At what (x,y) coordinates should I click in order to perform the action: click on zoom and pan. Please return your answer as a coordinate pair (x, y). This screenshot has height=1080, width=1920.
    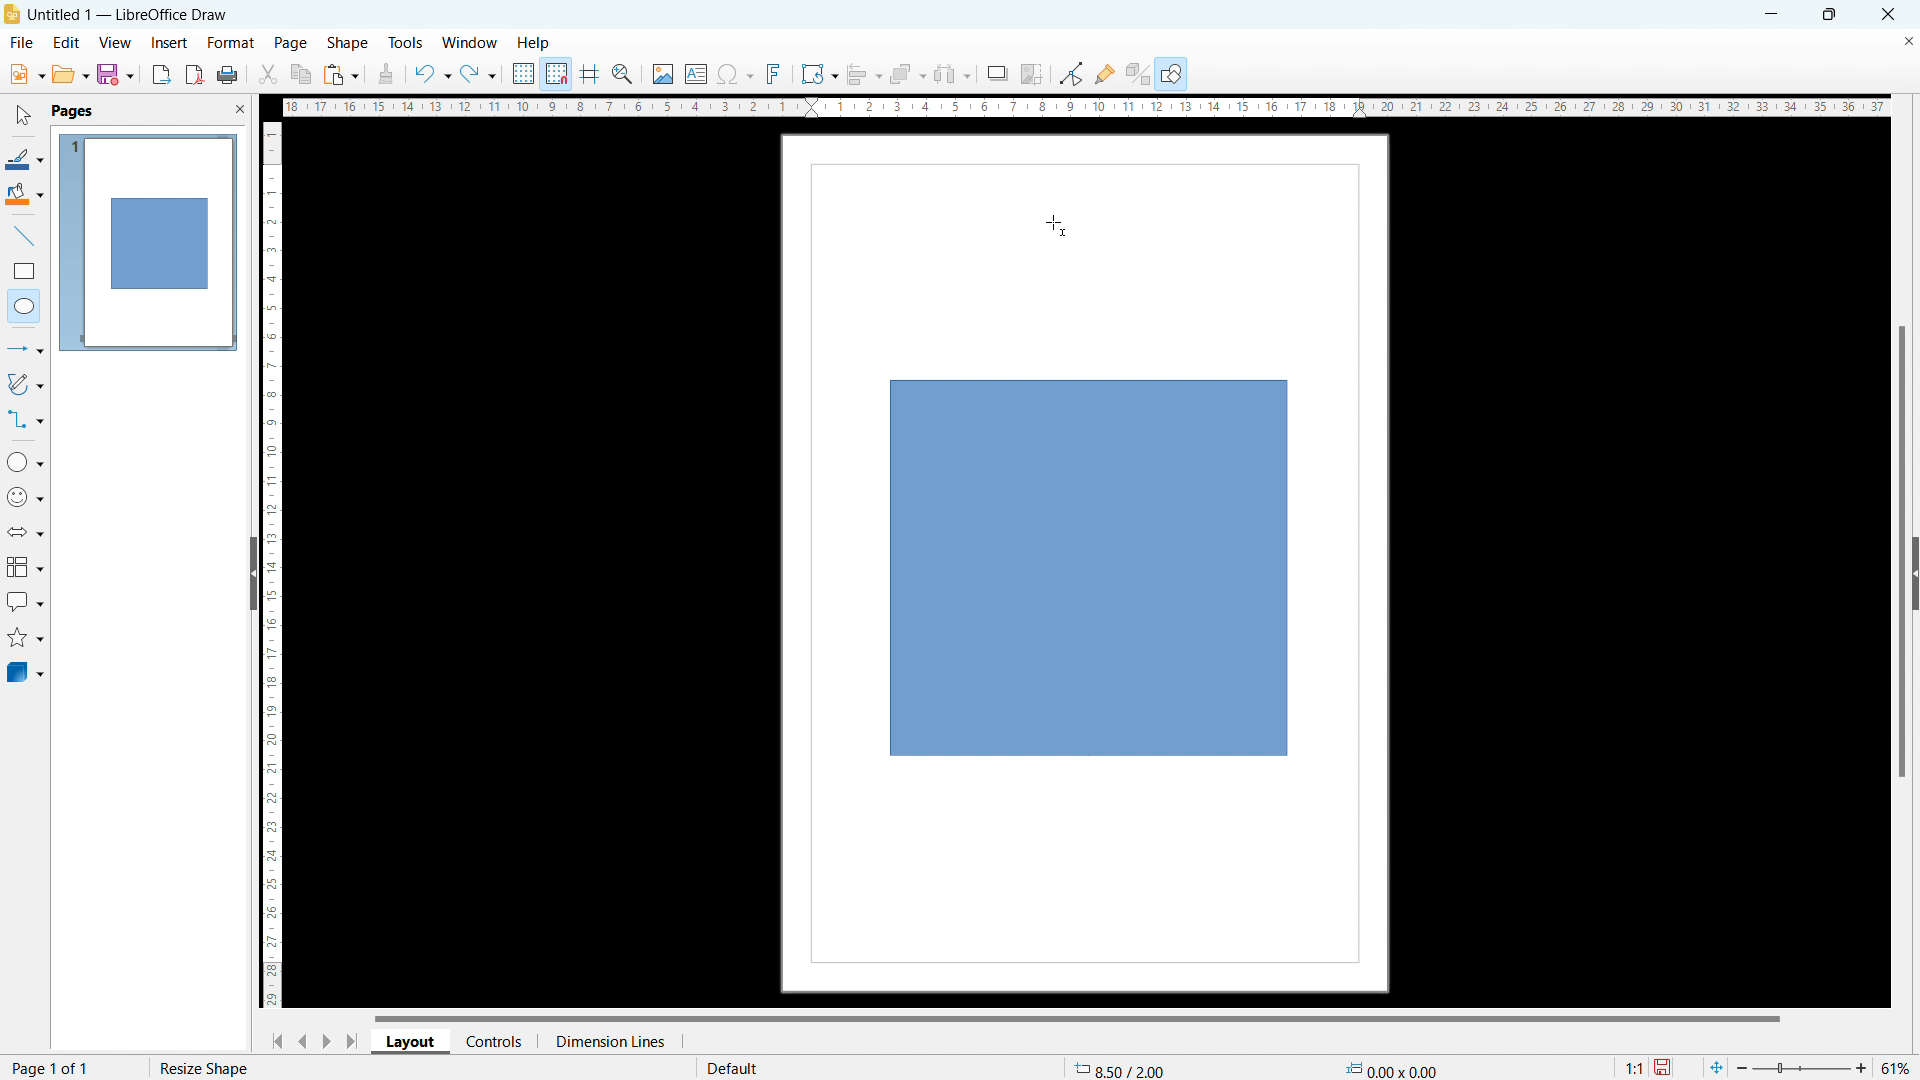
    Looking at the image, I should click on (622, 76).